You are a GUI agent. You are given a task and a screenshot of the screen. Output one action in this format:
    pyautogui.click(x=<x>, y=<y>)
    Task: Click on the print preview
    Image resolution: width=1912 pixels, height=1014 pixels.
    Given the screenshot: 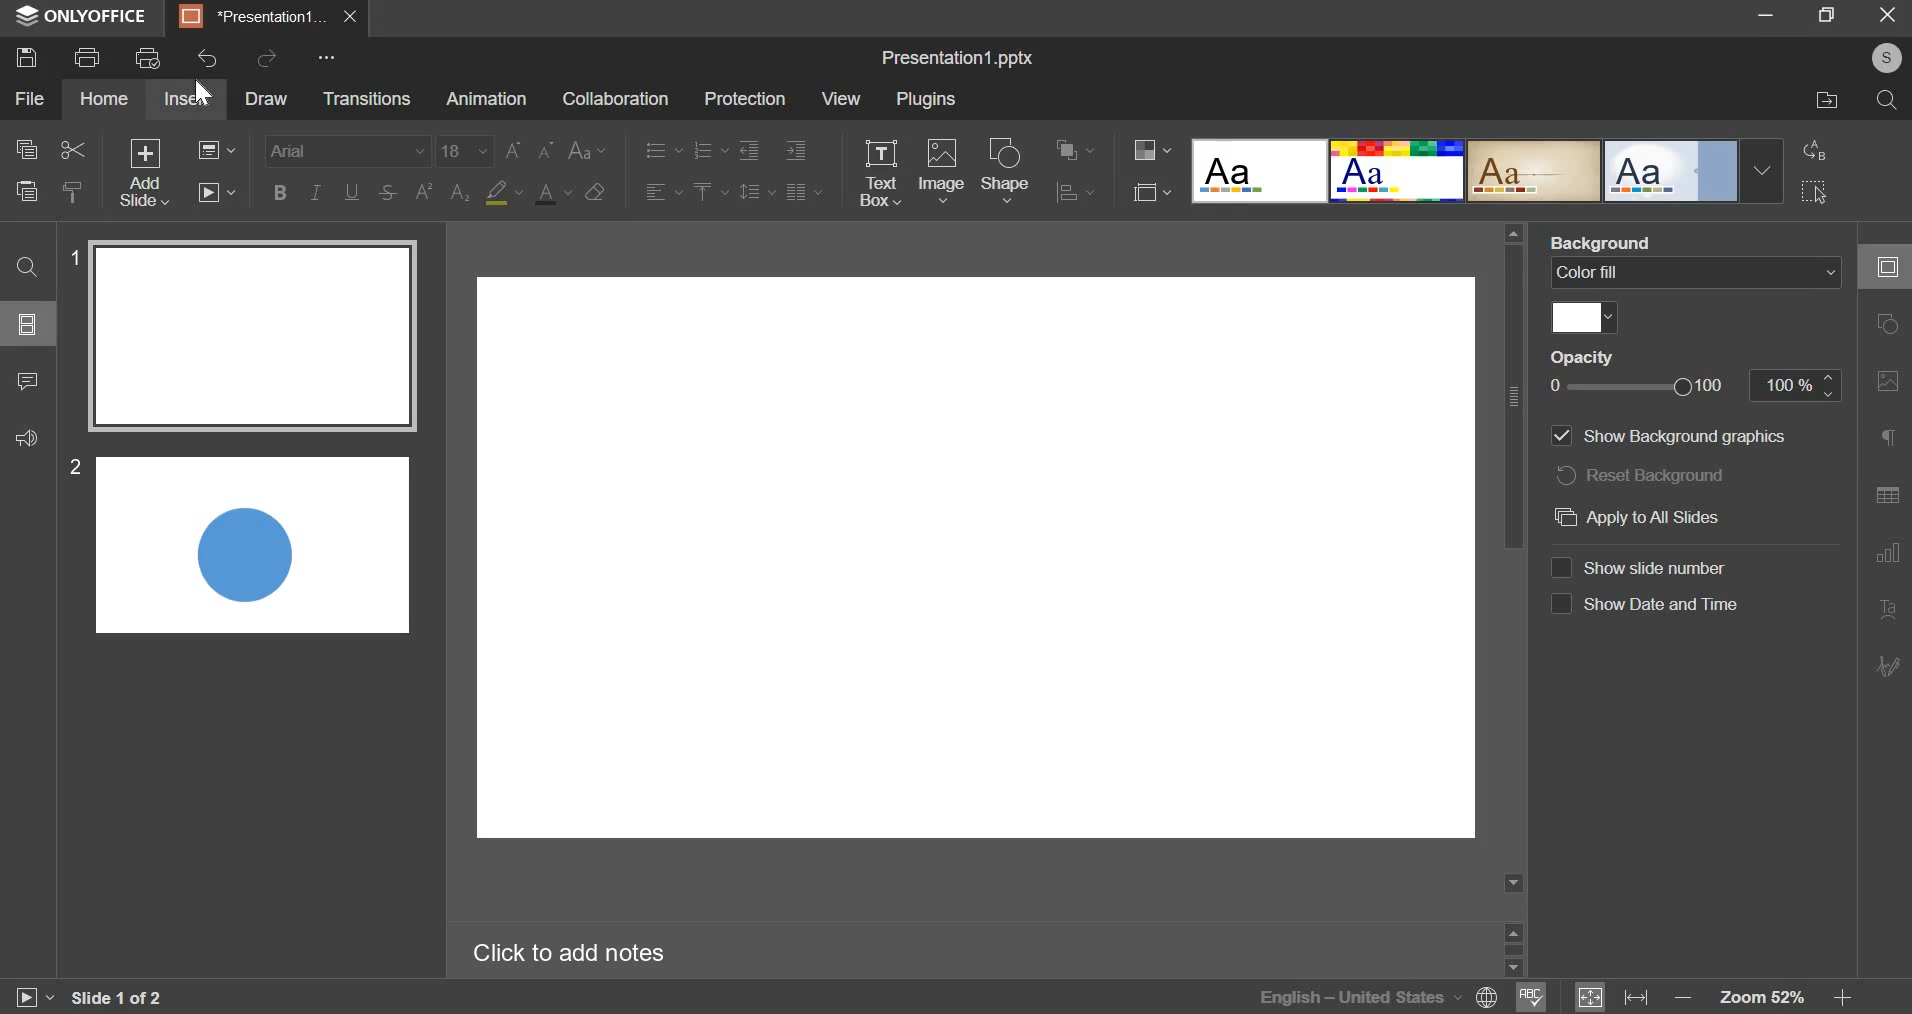 What is the action you would take?
    pyautogui.click(x=148, y=56)
    